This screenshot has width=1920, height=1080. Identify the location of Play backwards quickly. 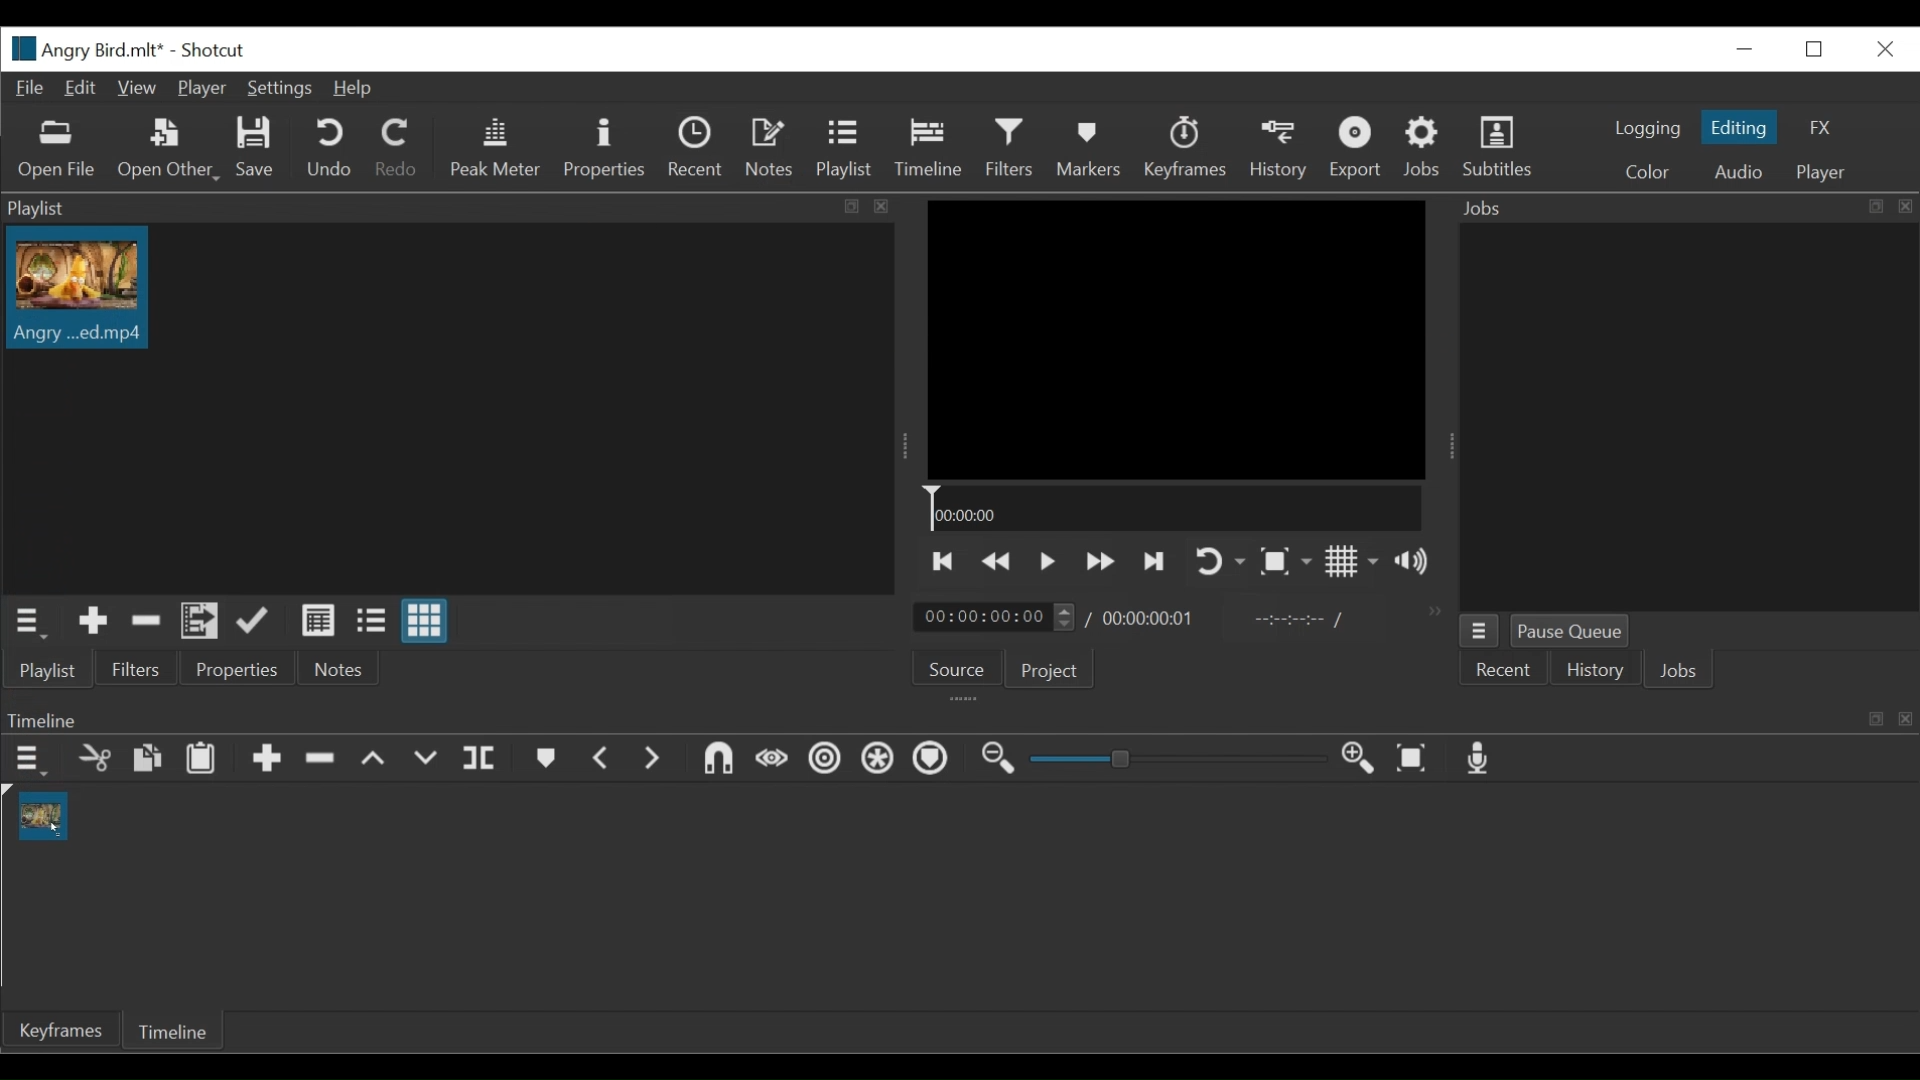
(998, 562).